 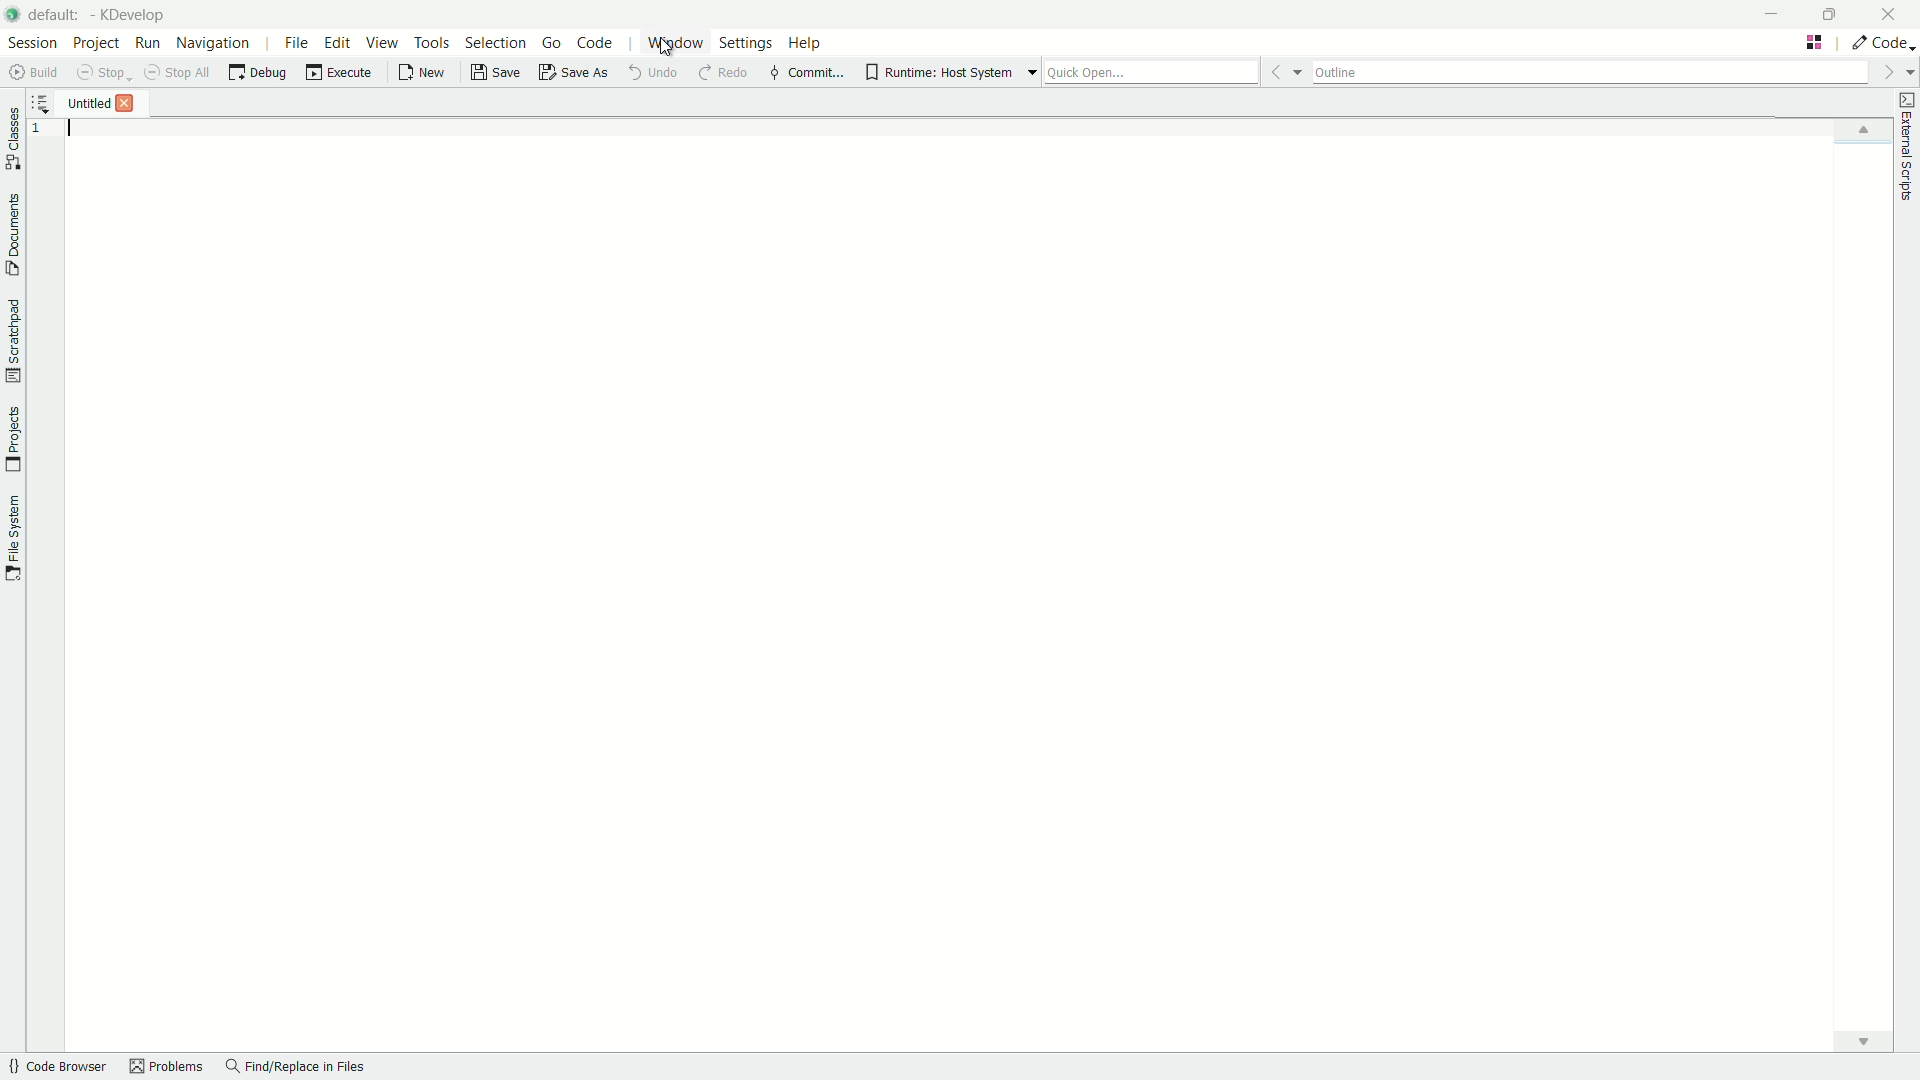 What do you see at coordinates (58, 1066) in the screenshot?
I see `quick browser` at bounding box center [58, 1066].